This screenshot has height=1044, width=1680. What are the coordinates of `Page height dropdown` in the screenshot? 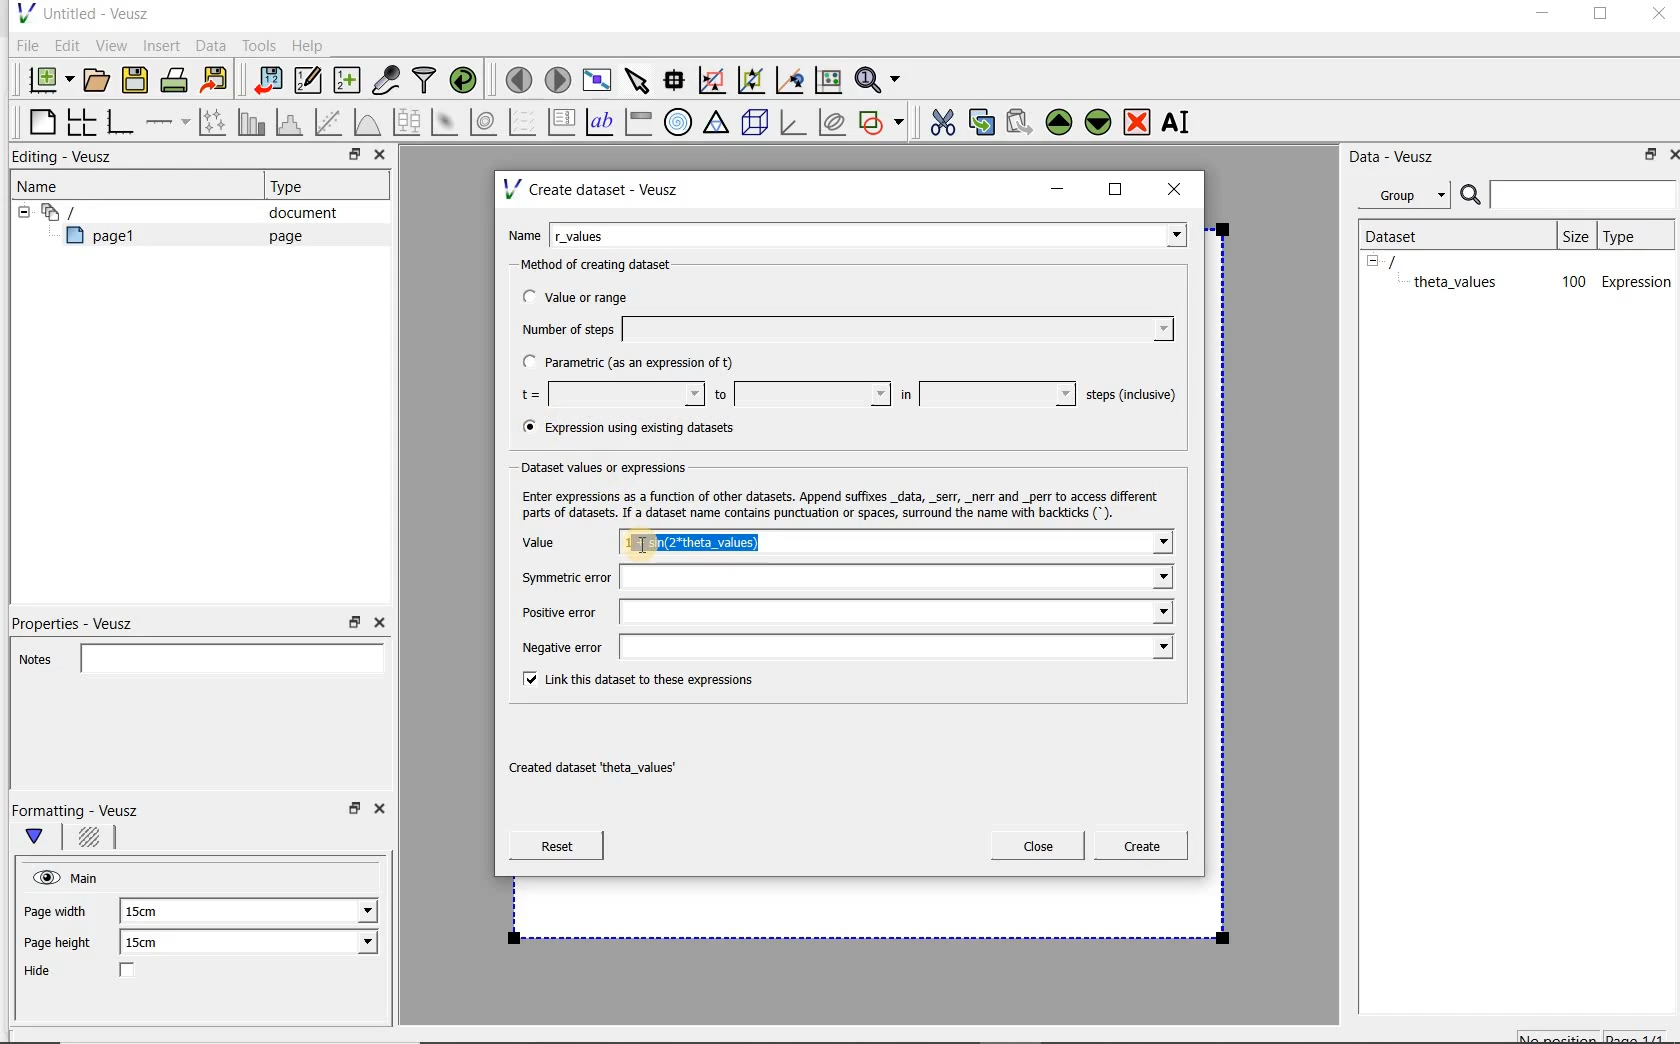 It's located at (354, 944).